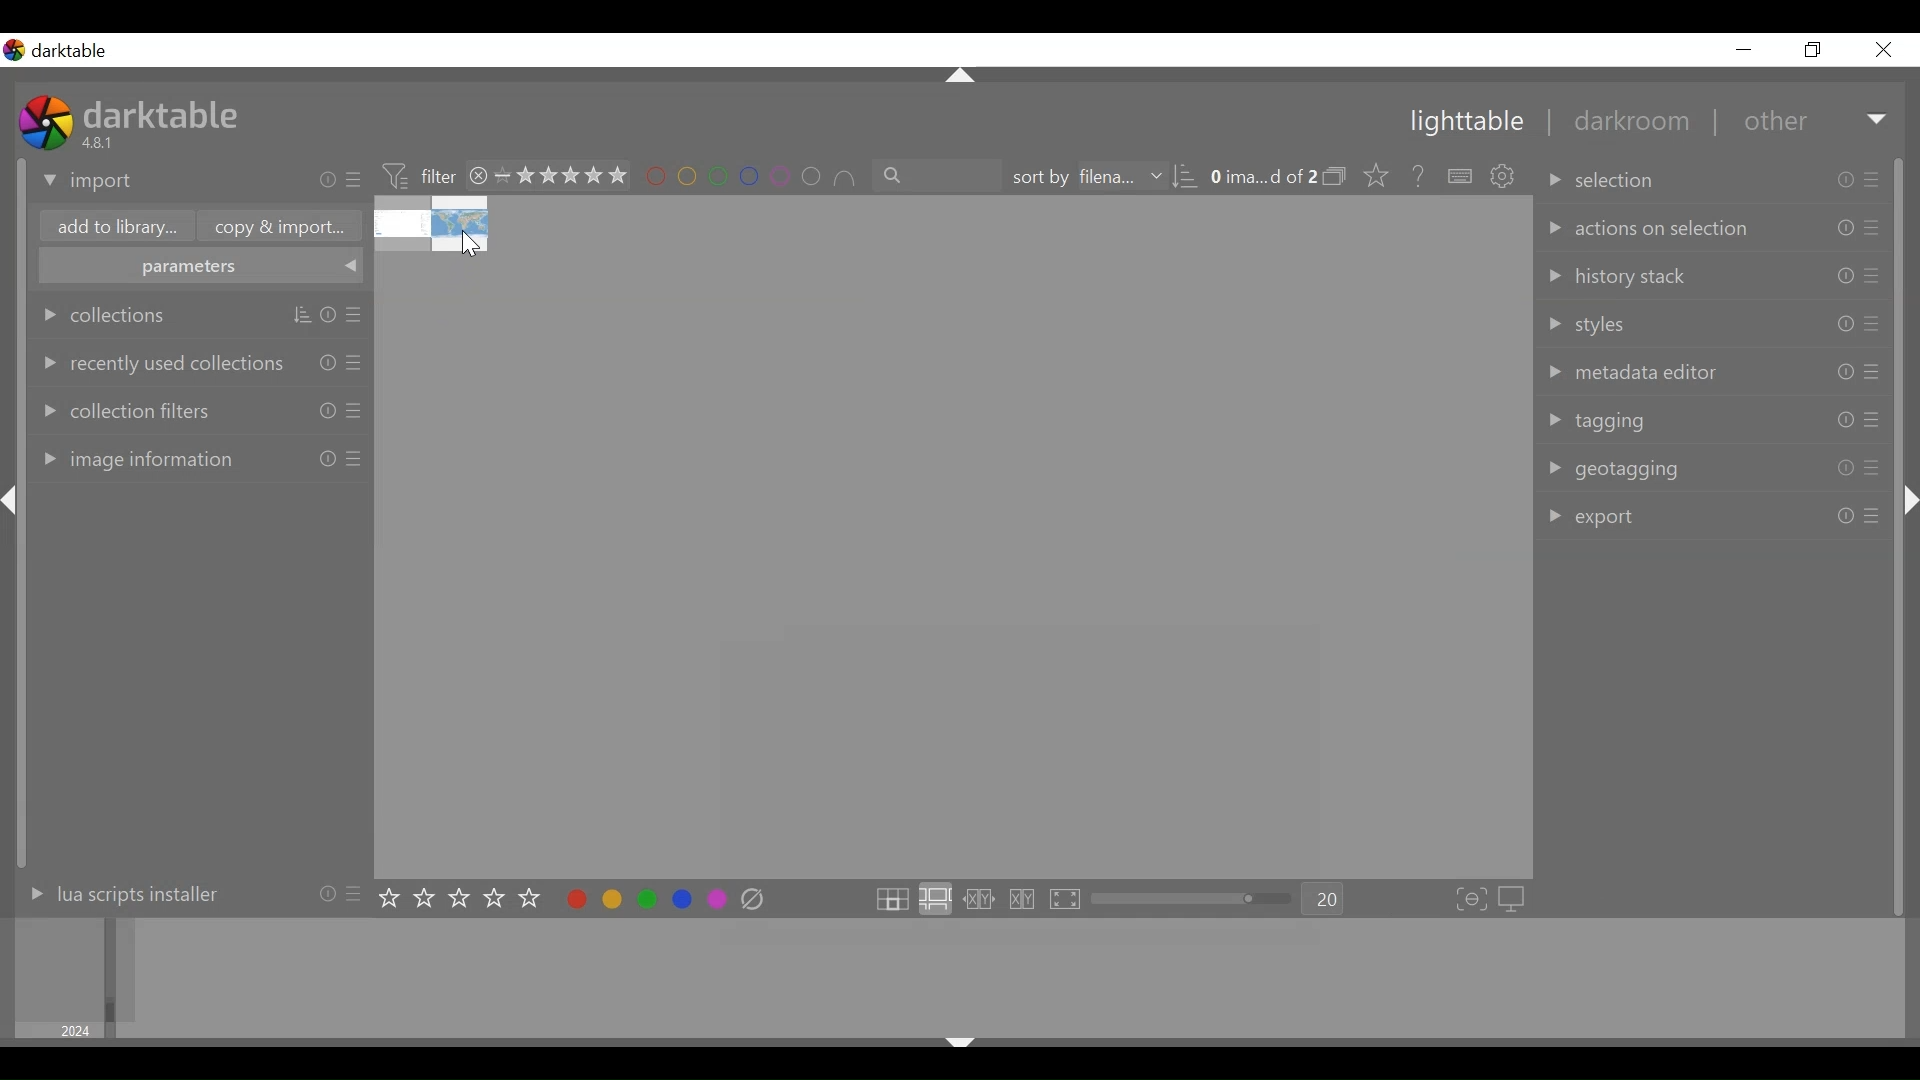 This screenshot has width=1920, height=1080. What do you see at coordinates (1105, 178) in the screenshot?
I see `sort by` at bounding box center [1105, 178].